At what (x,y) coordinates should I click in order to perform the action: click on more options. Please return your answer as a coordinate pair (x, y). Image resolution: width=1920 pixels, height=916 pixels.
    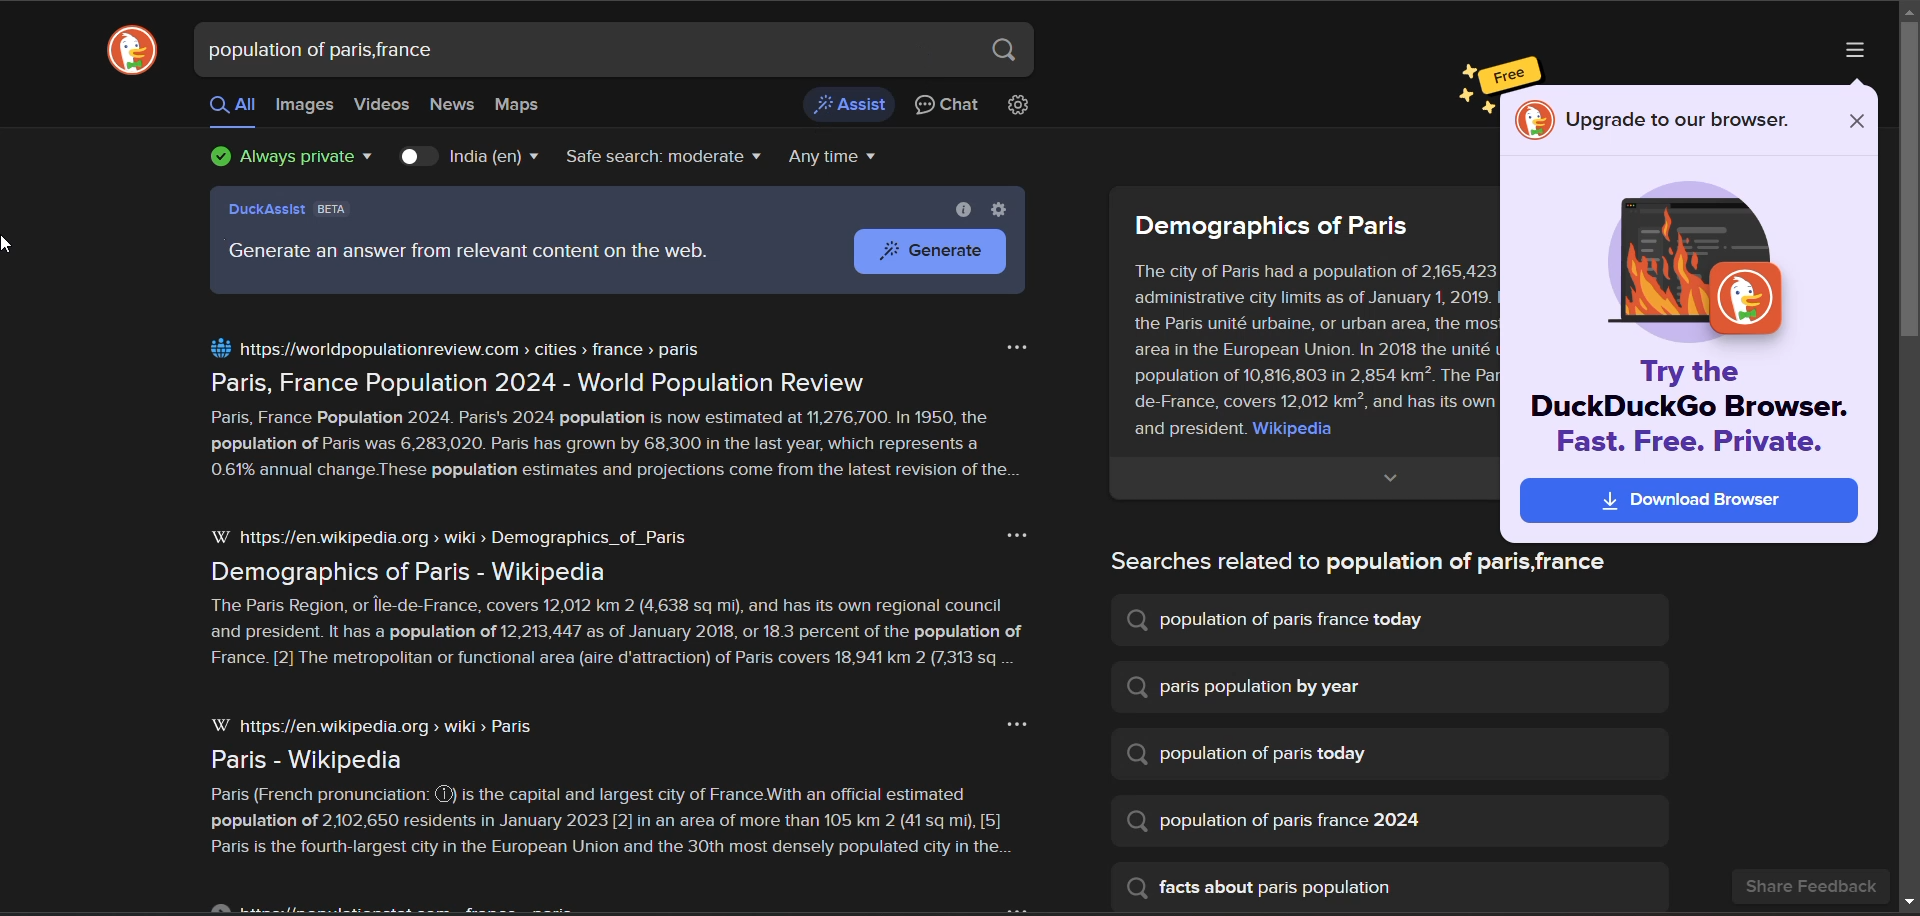
    Looking at the image, I should click on (1859, 53).